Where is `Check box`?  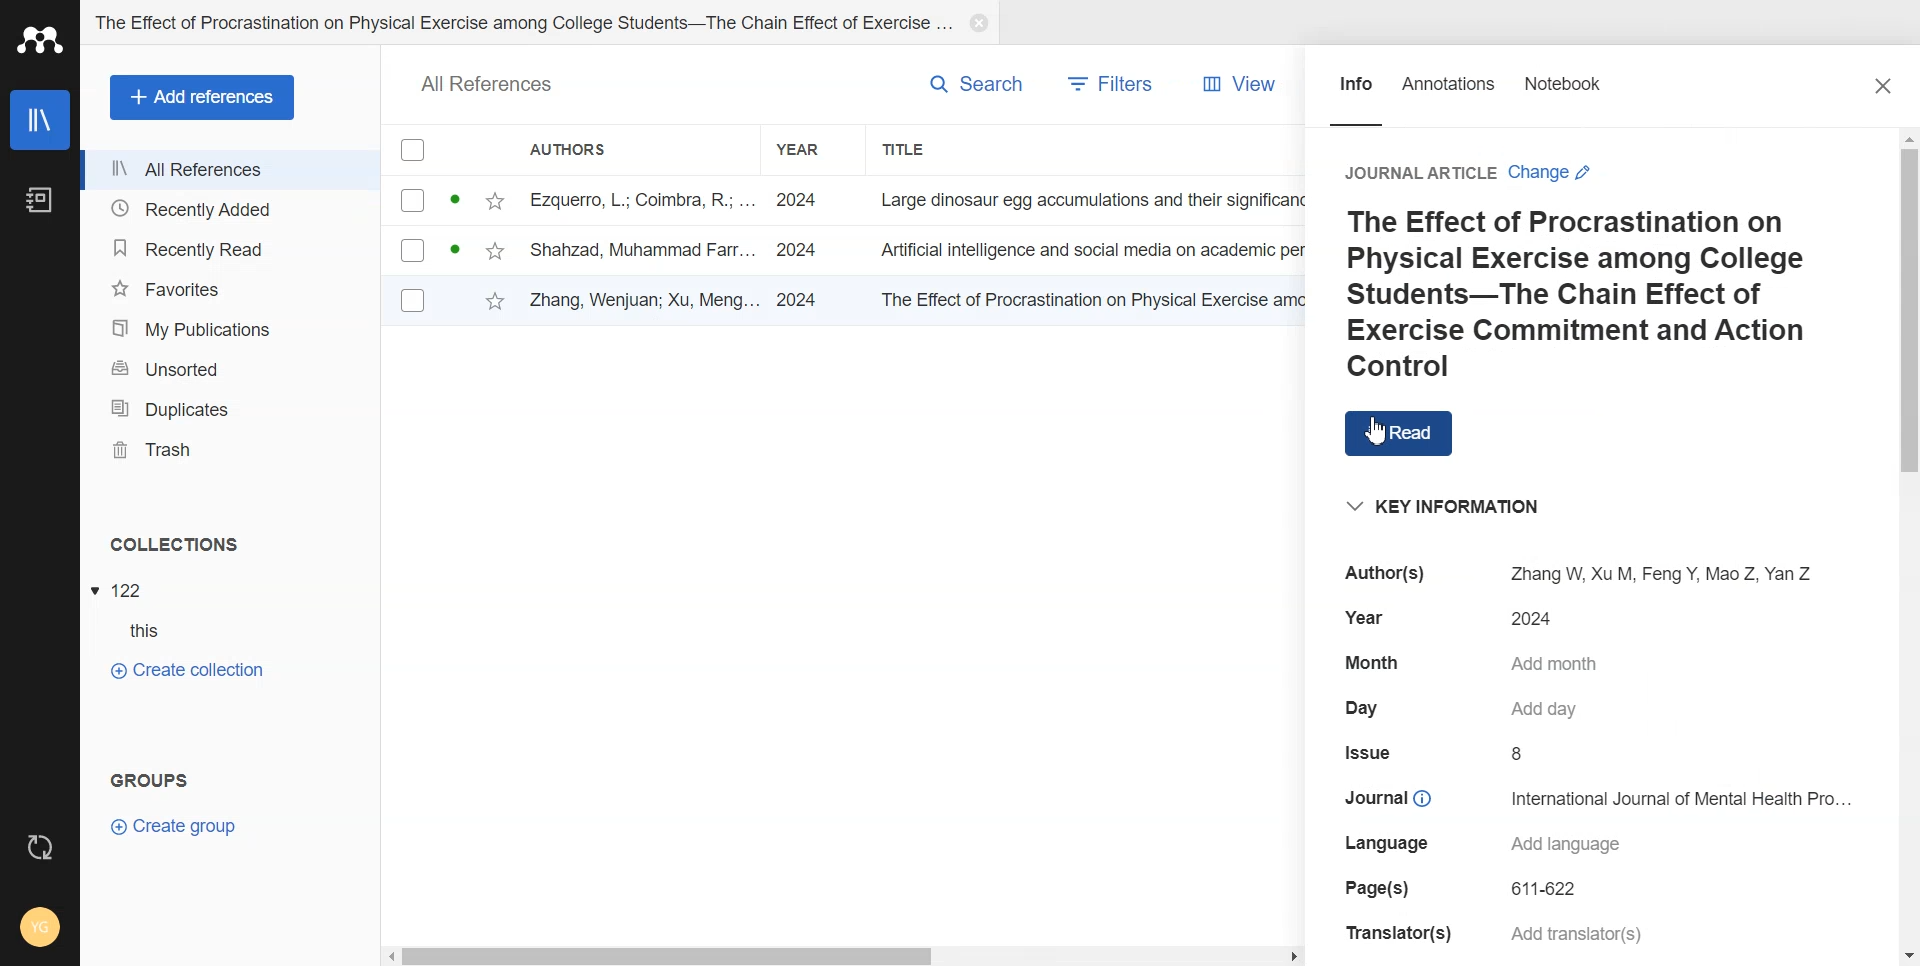 Check box is located at coordinates (412, 151).